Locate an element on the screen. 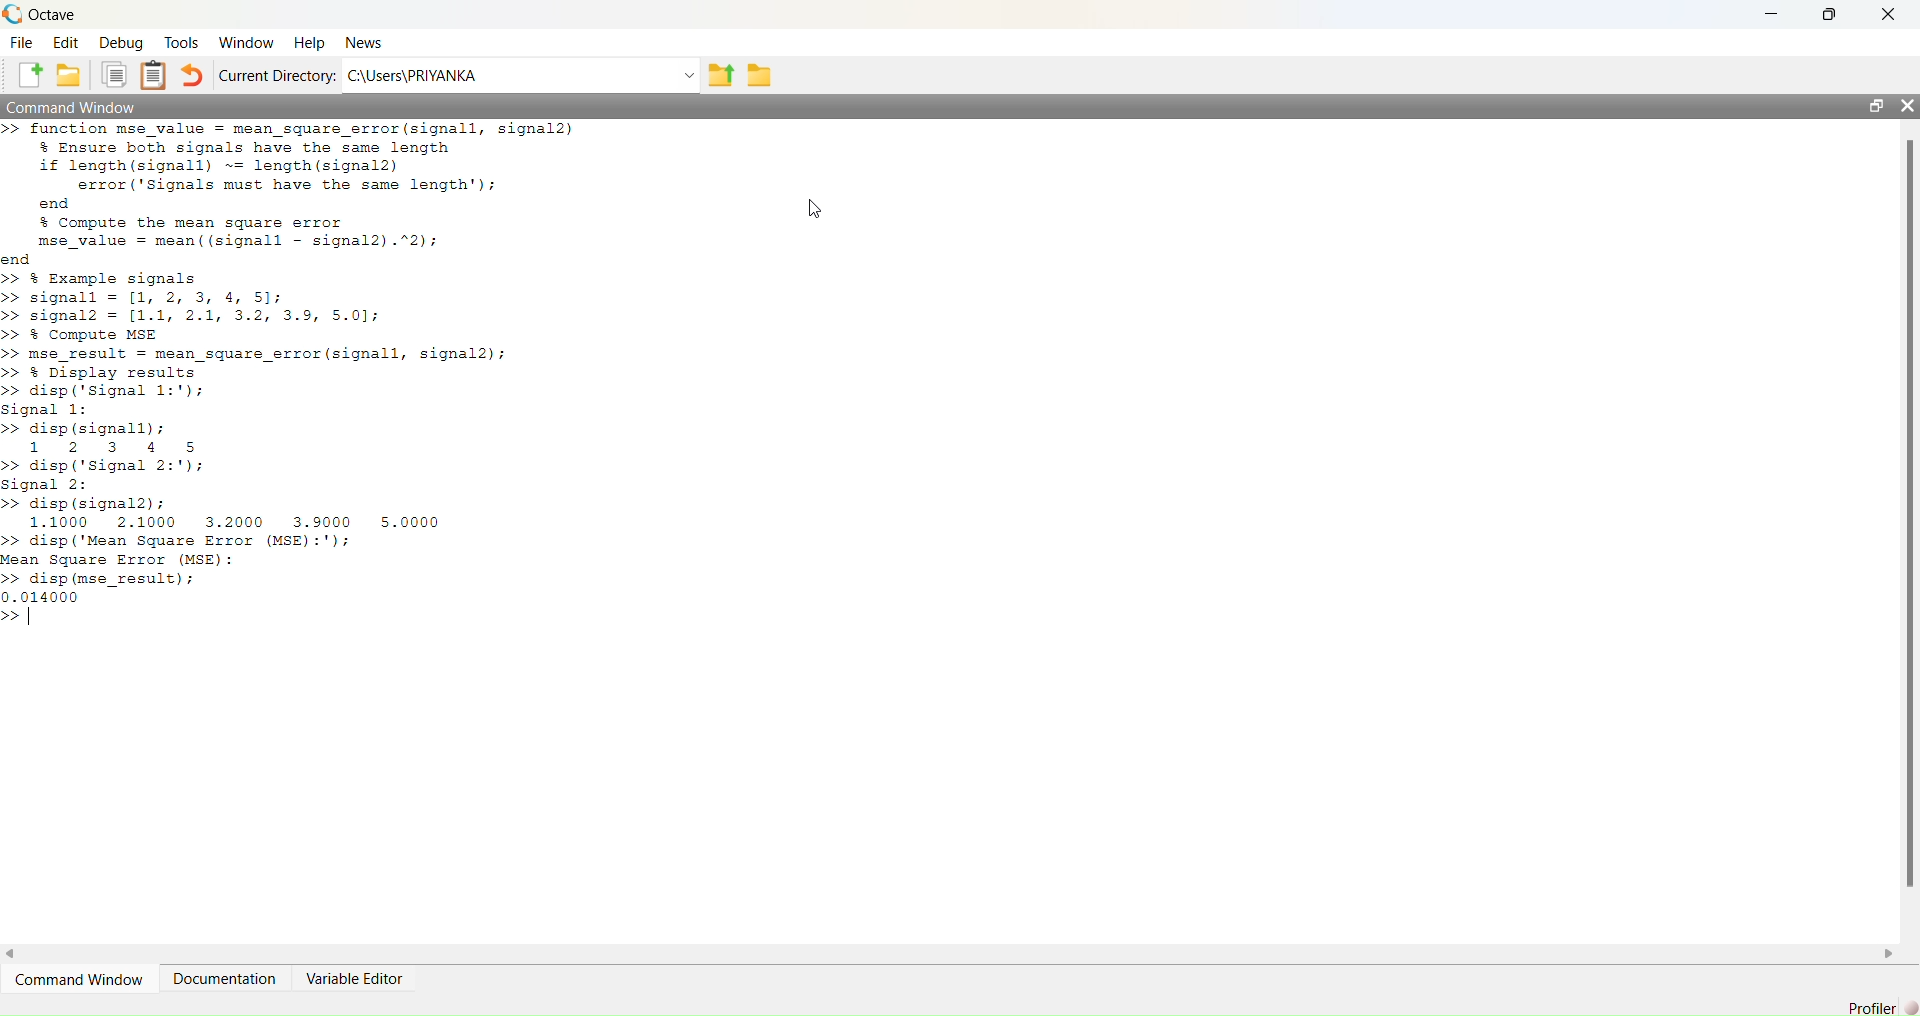  undo is located at coordinates (192, 76).